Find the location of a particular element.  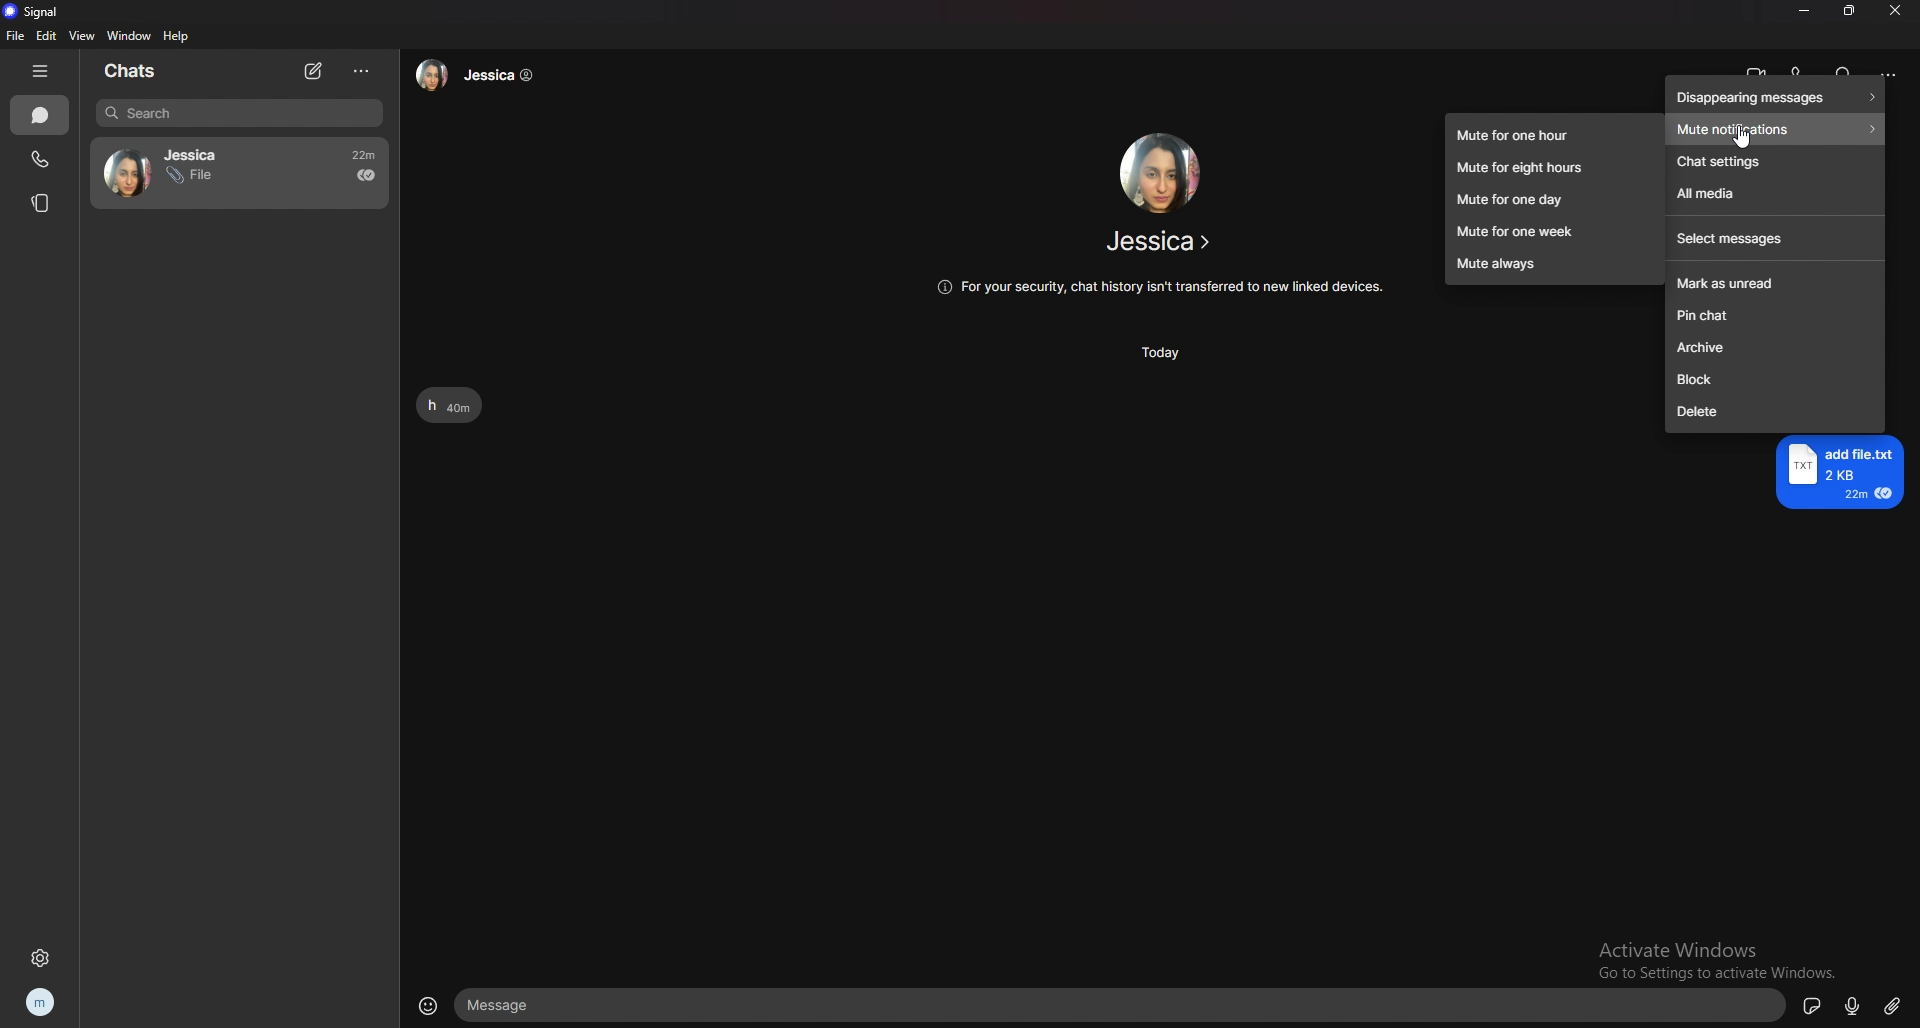

search bar is located at coordinates (239, 113).